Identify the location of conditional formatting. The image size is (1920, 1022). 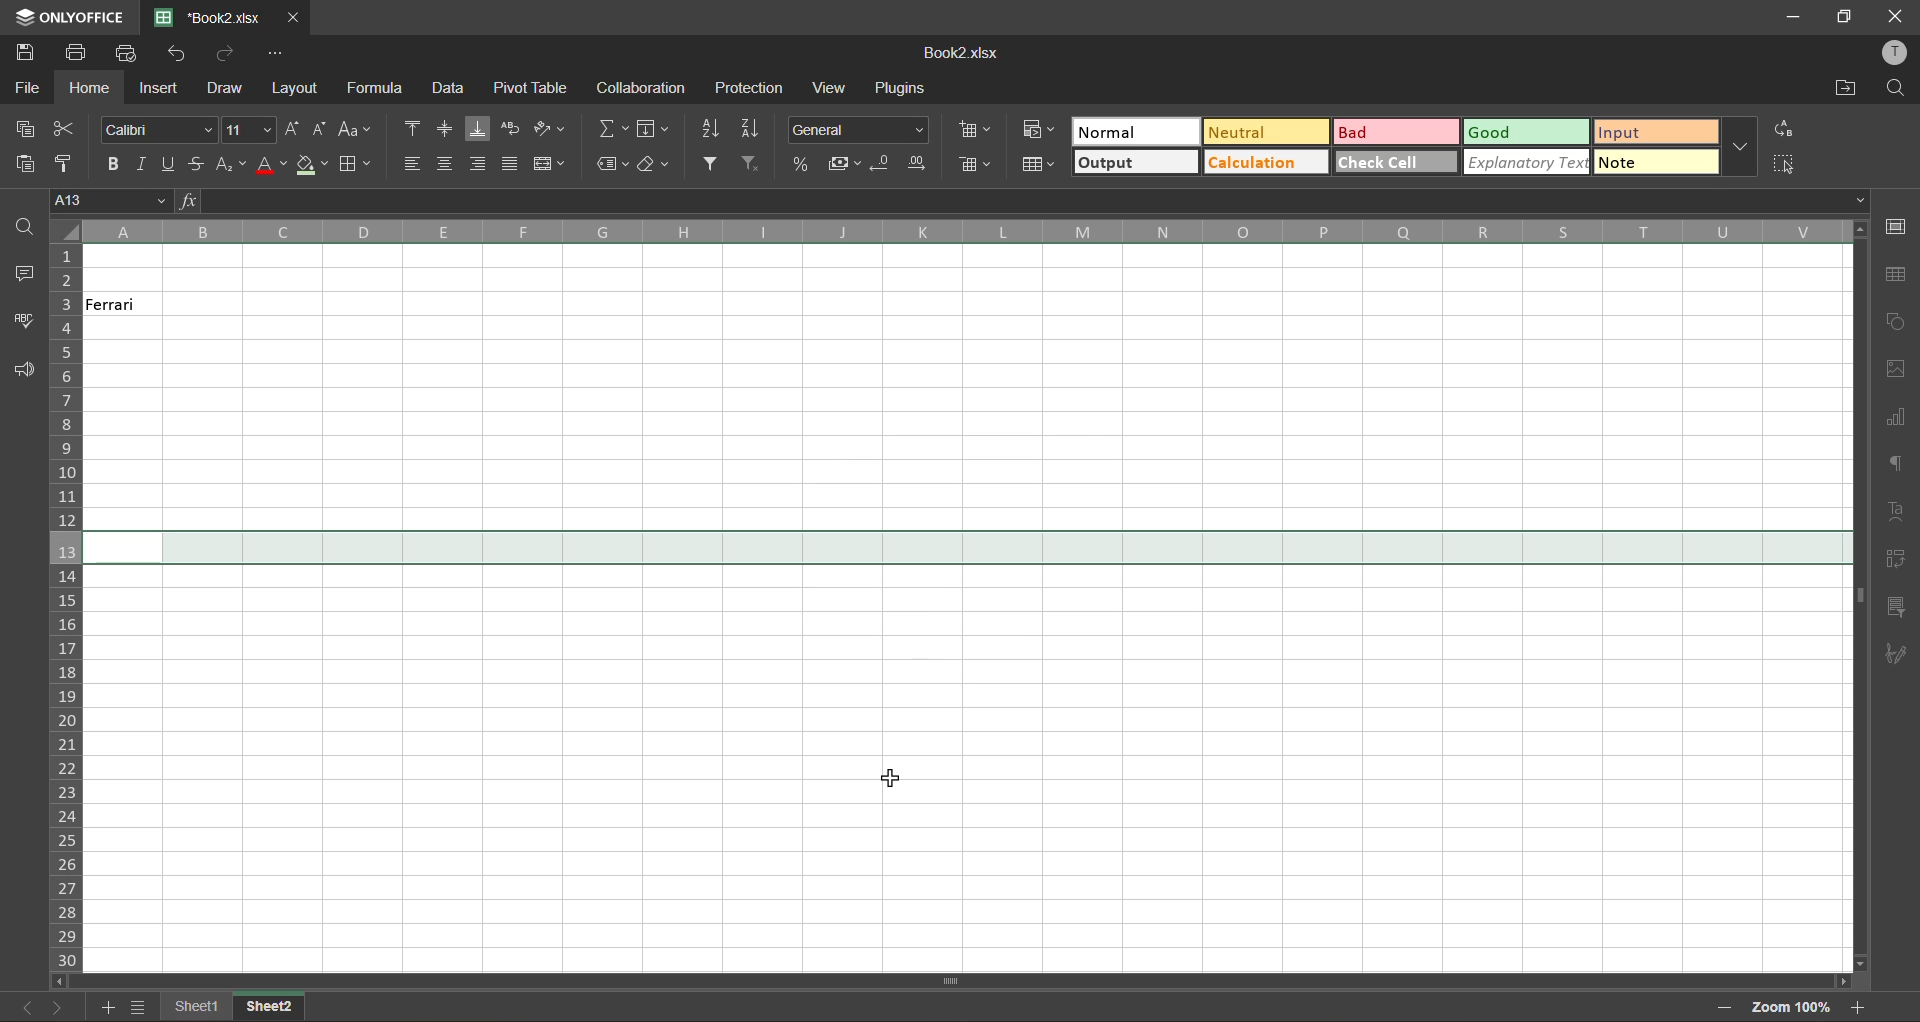
(1038, 130).